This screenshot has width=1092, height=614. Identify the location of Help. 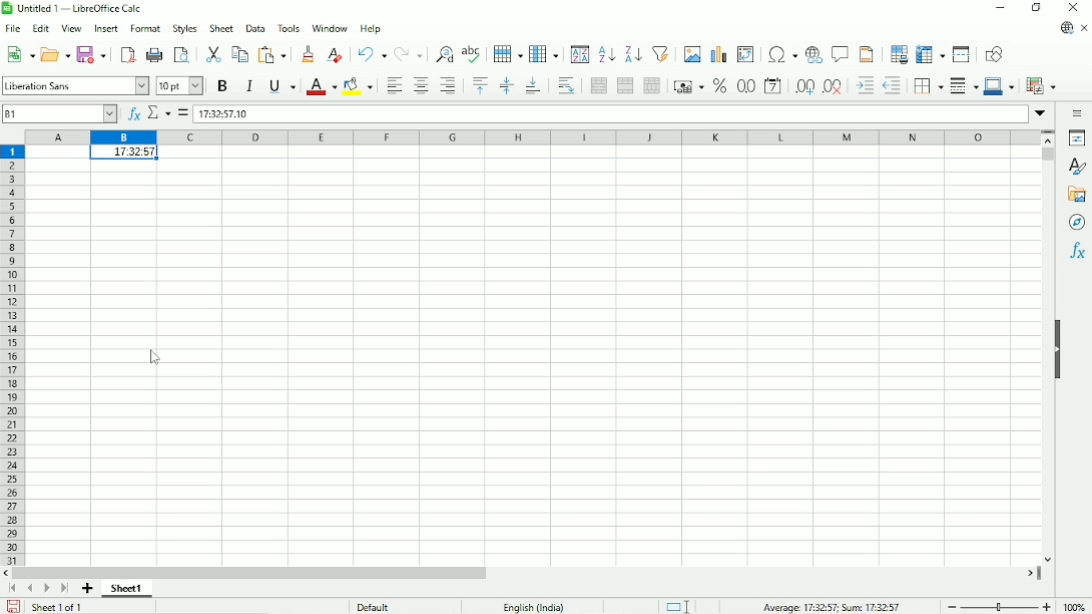
(370, 29).